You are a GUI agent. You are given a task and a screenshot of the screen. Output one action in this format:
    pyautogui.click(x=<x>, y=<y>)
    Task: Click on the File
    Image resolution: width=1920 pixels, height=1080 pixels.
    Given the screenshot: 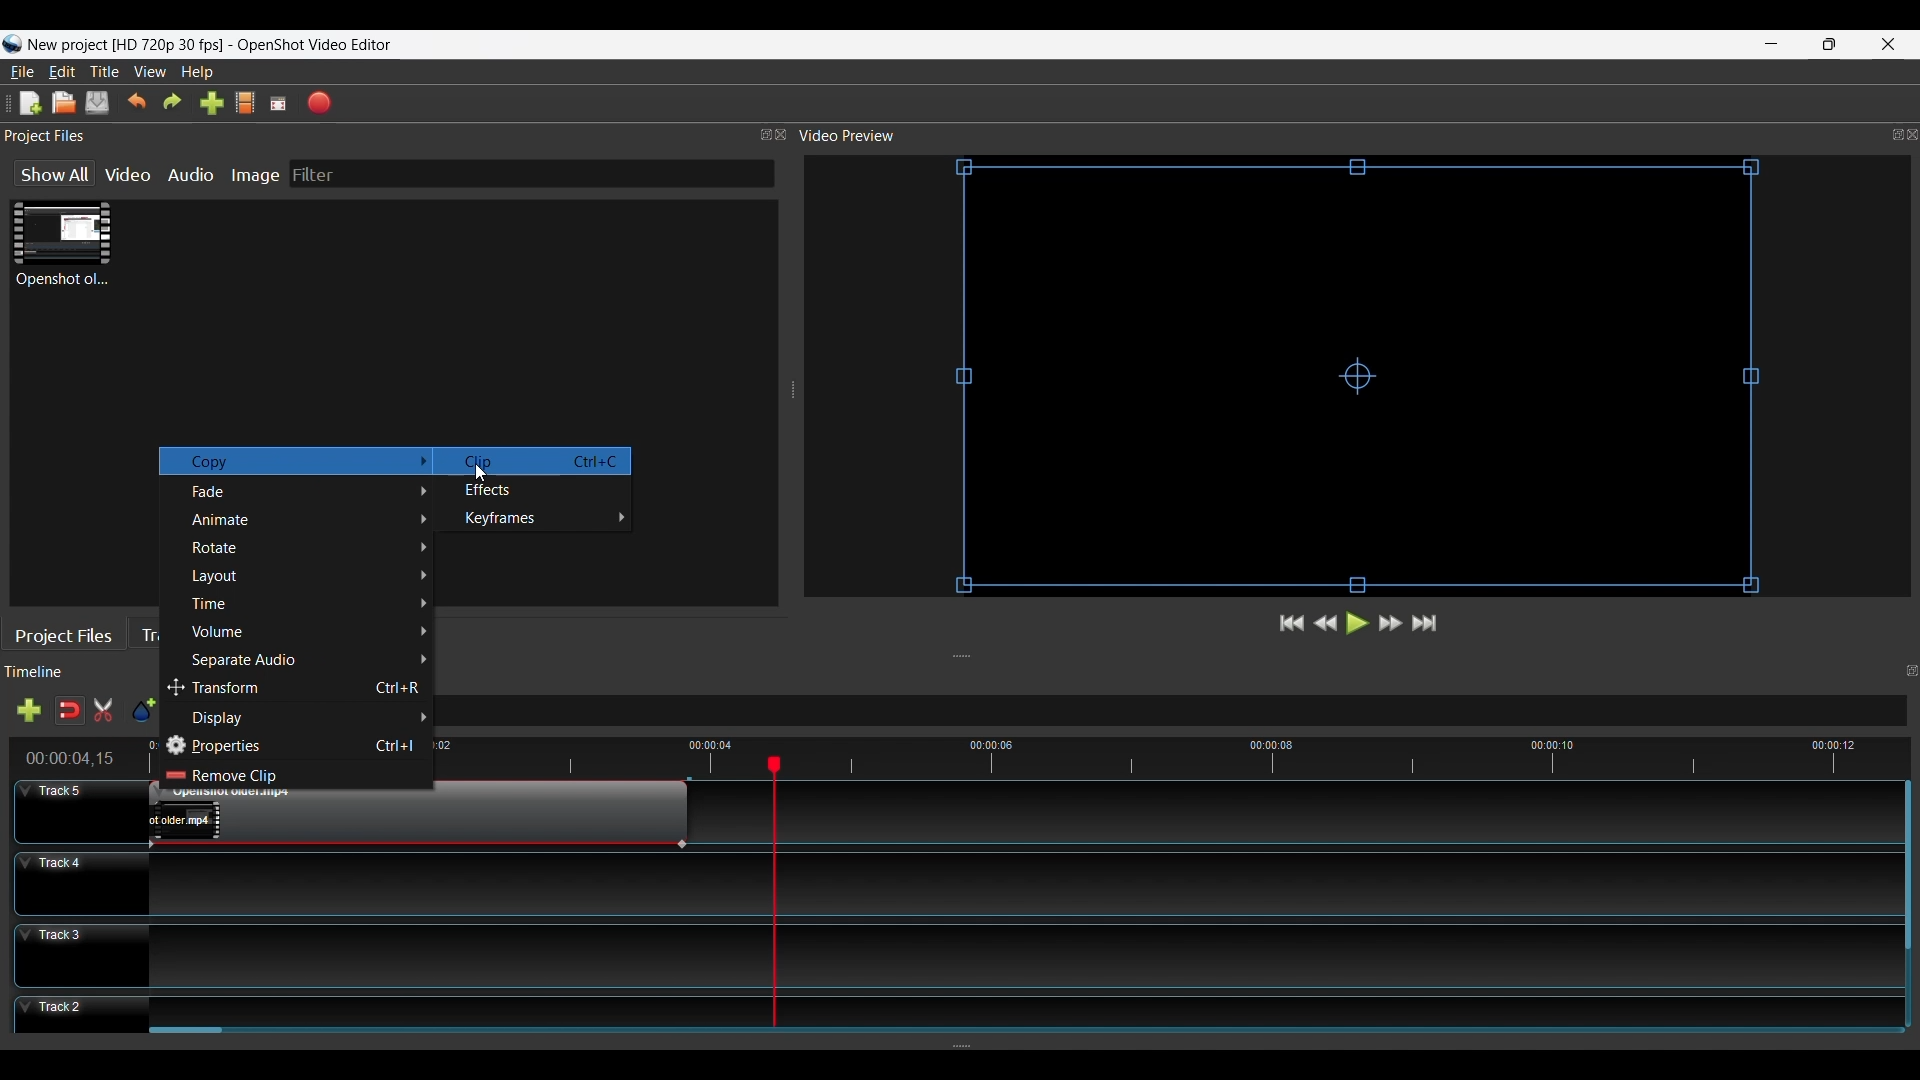 What is the action you would take?
    pyautogui.click(x=23, y=71)
    